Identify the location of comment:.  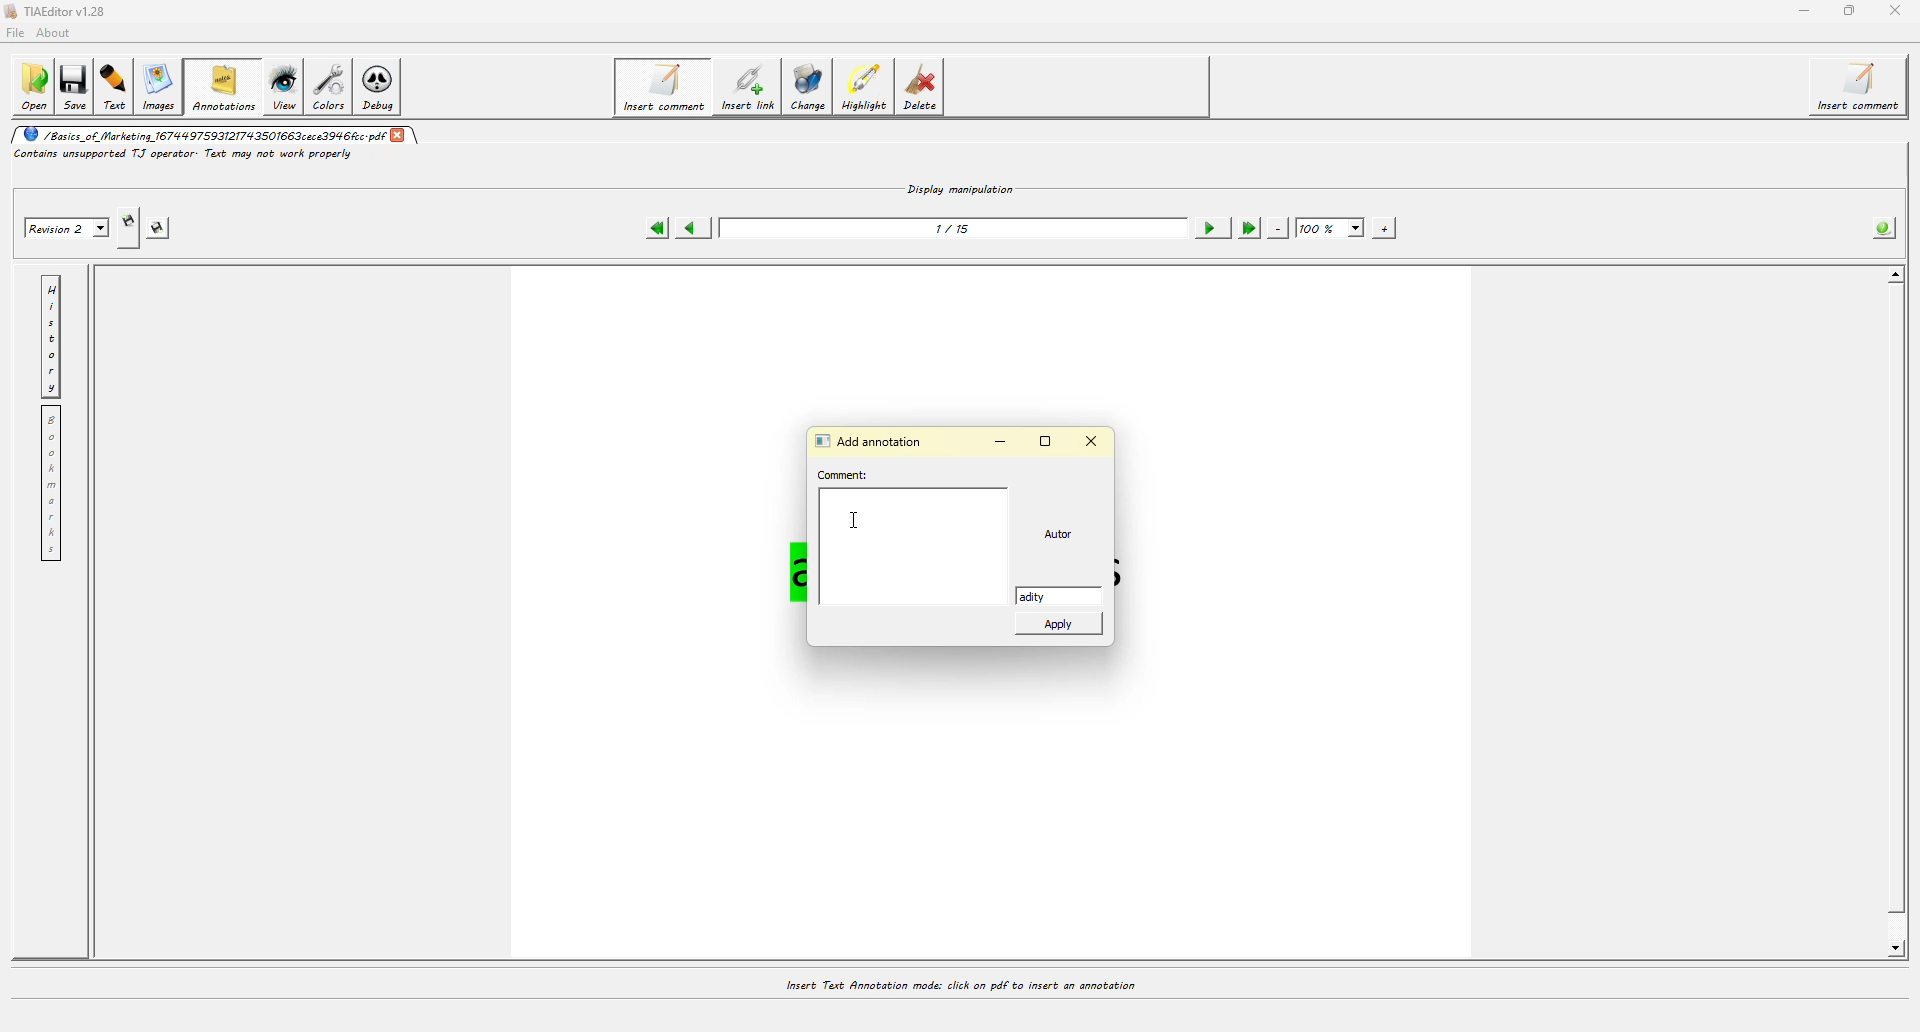
(847, 475).